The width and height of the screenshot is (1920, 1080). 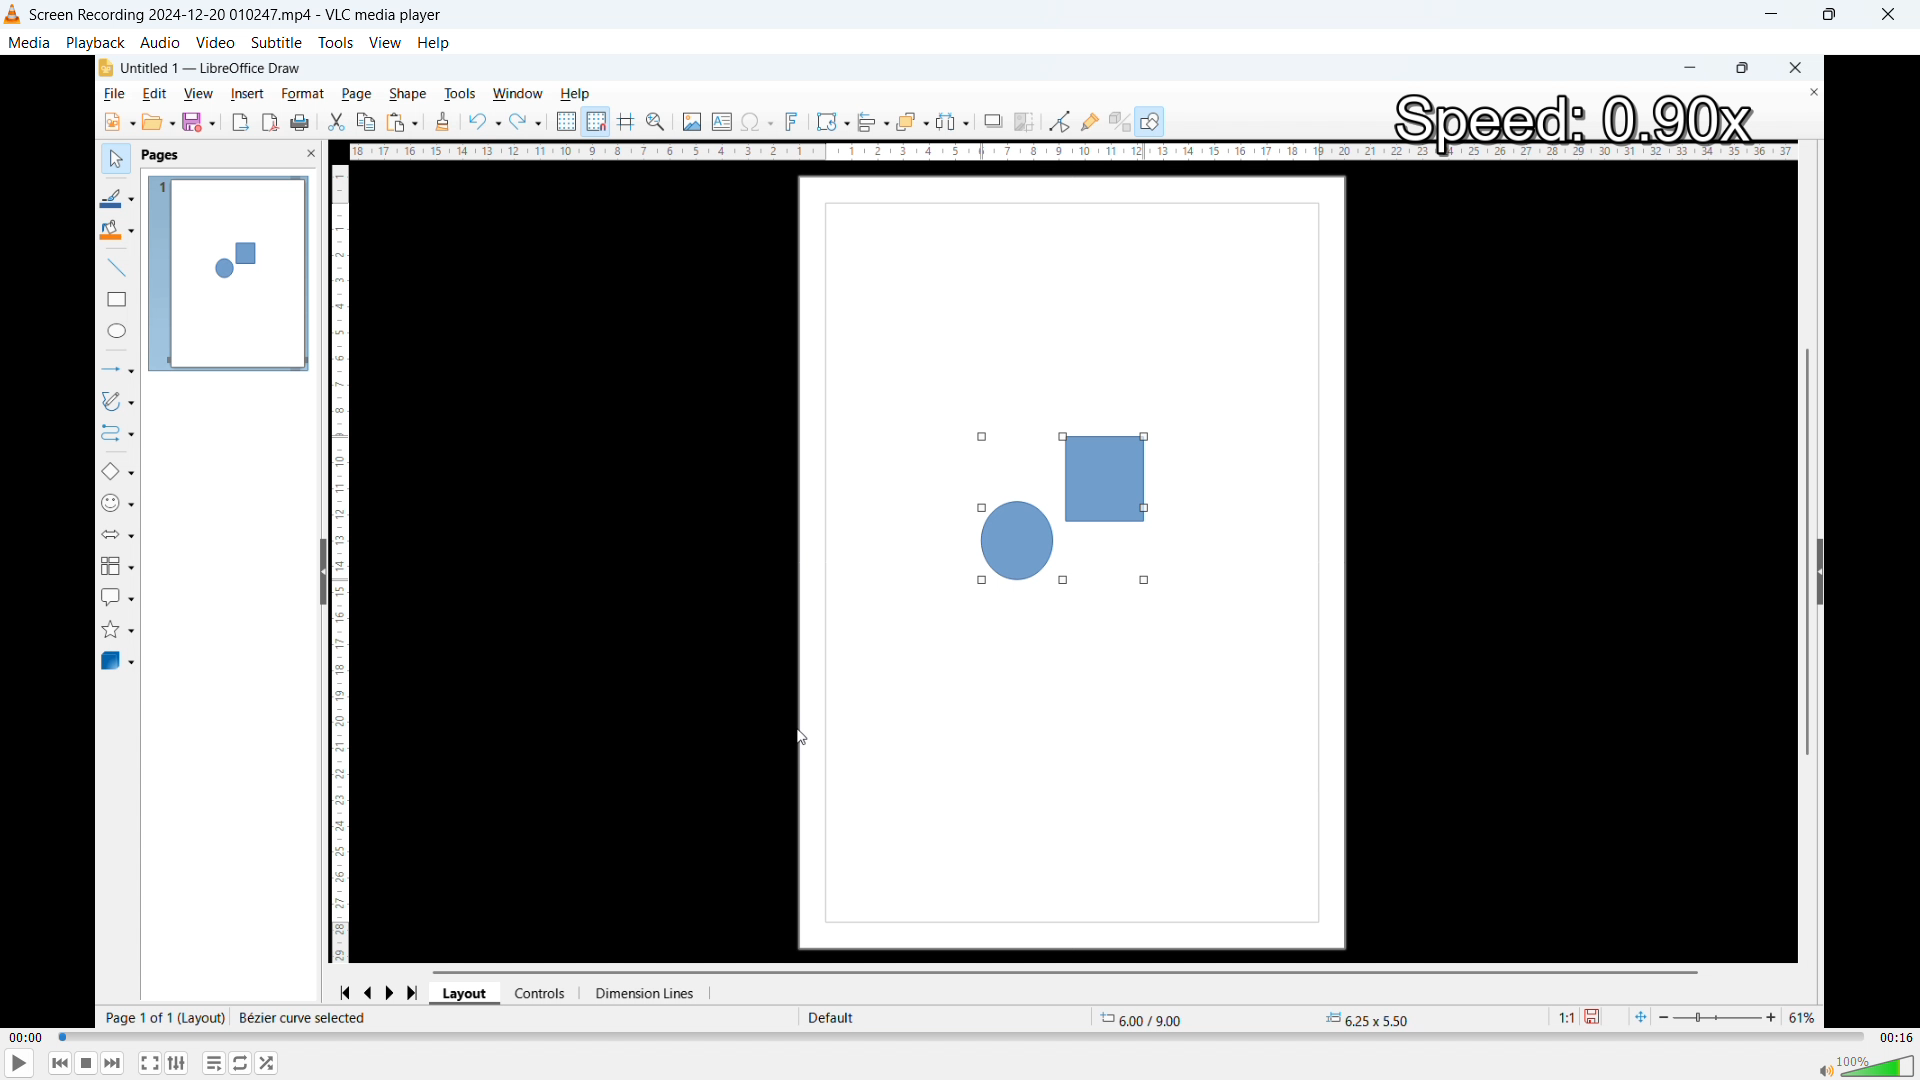 What do you see at coordinates (176, 1063) in the screenshot?
I see `Show advanced settings ` at bounding box center [176, 1063].